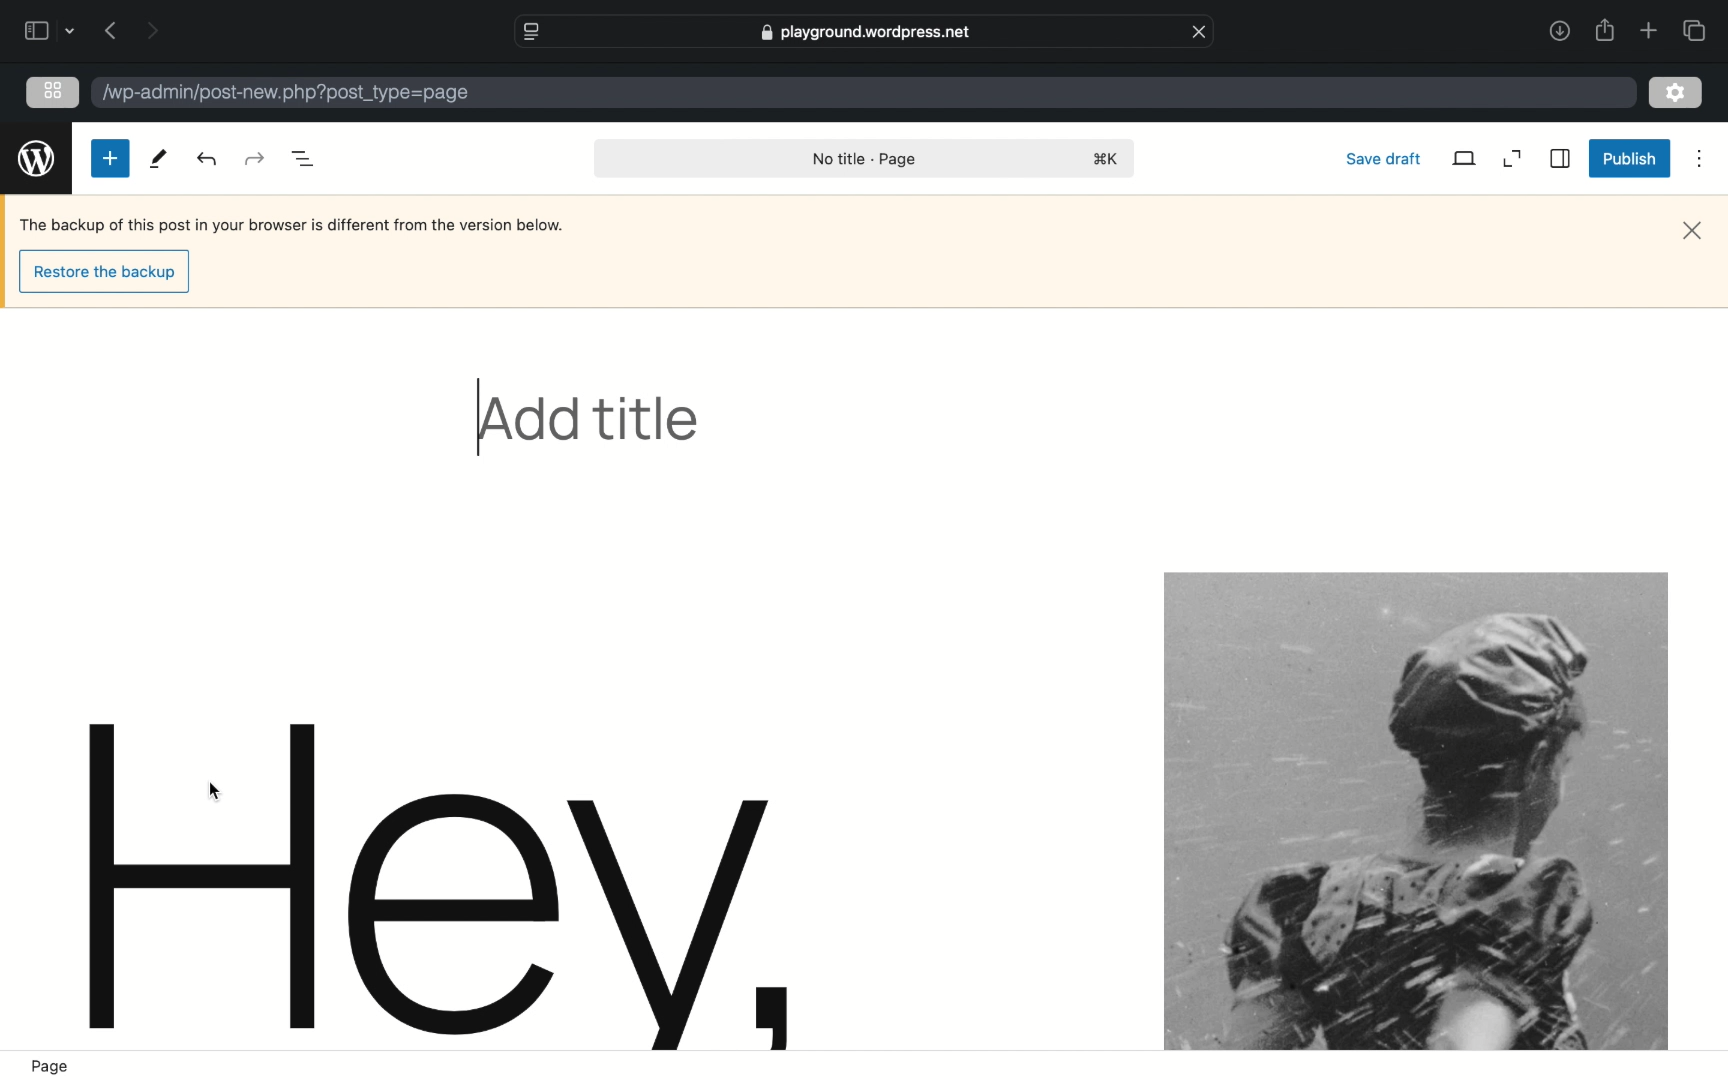 The width and height of the screenshot is (1728, 1080). I want to click on share, so click(1604, 30).